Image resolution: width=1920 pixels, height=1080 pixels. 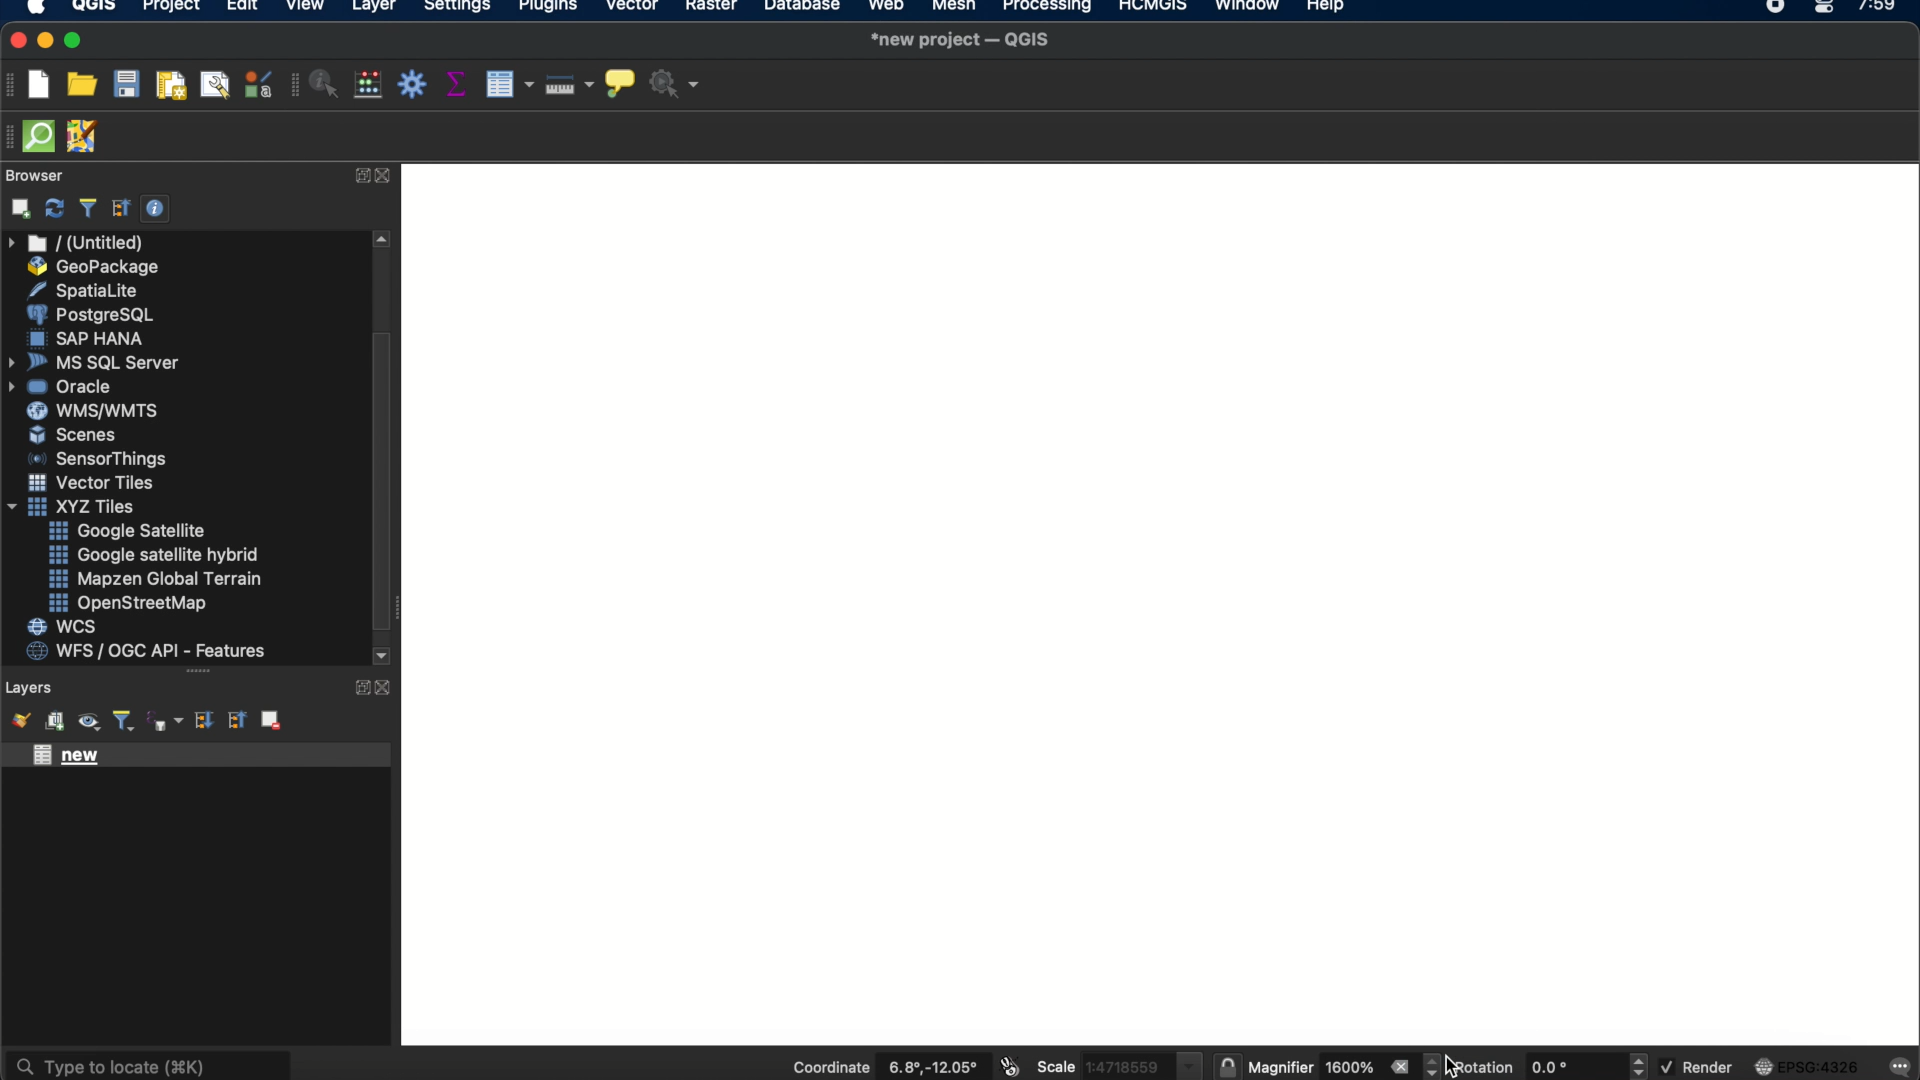 What do you see at coordinates (168, 8) in the screenshot?
I see `project` at bounding box center [168, 8].